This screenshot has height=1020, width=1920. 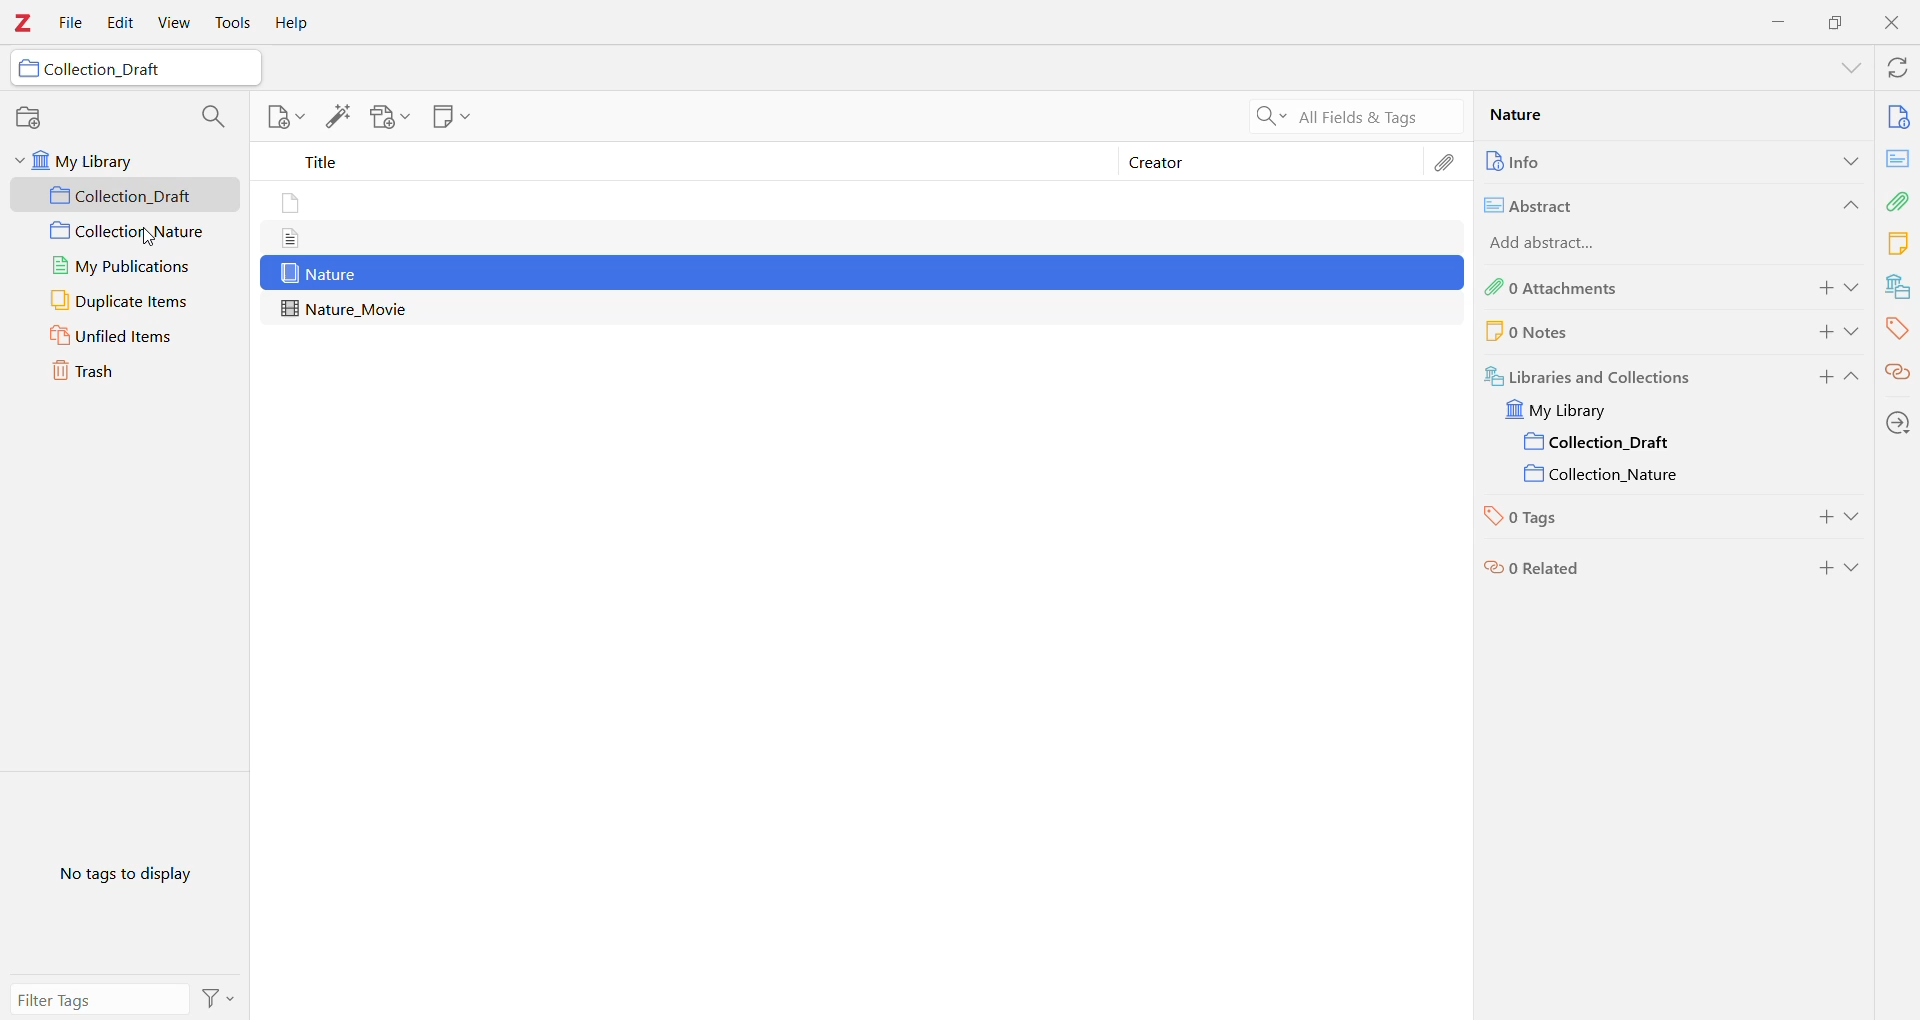 What do you see at coordinates (1898, 115) in the screenshot?
I see `Info` at bounding box center [1898, 115].